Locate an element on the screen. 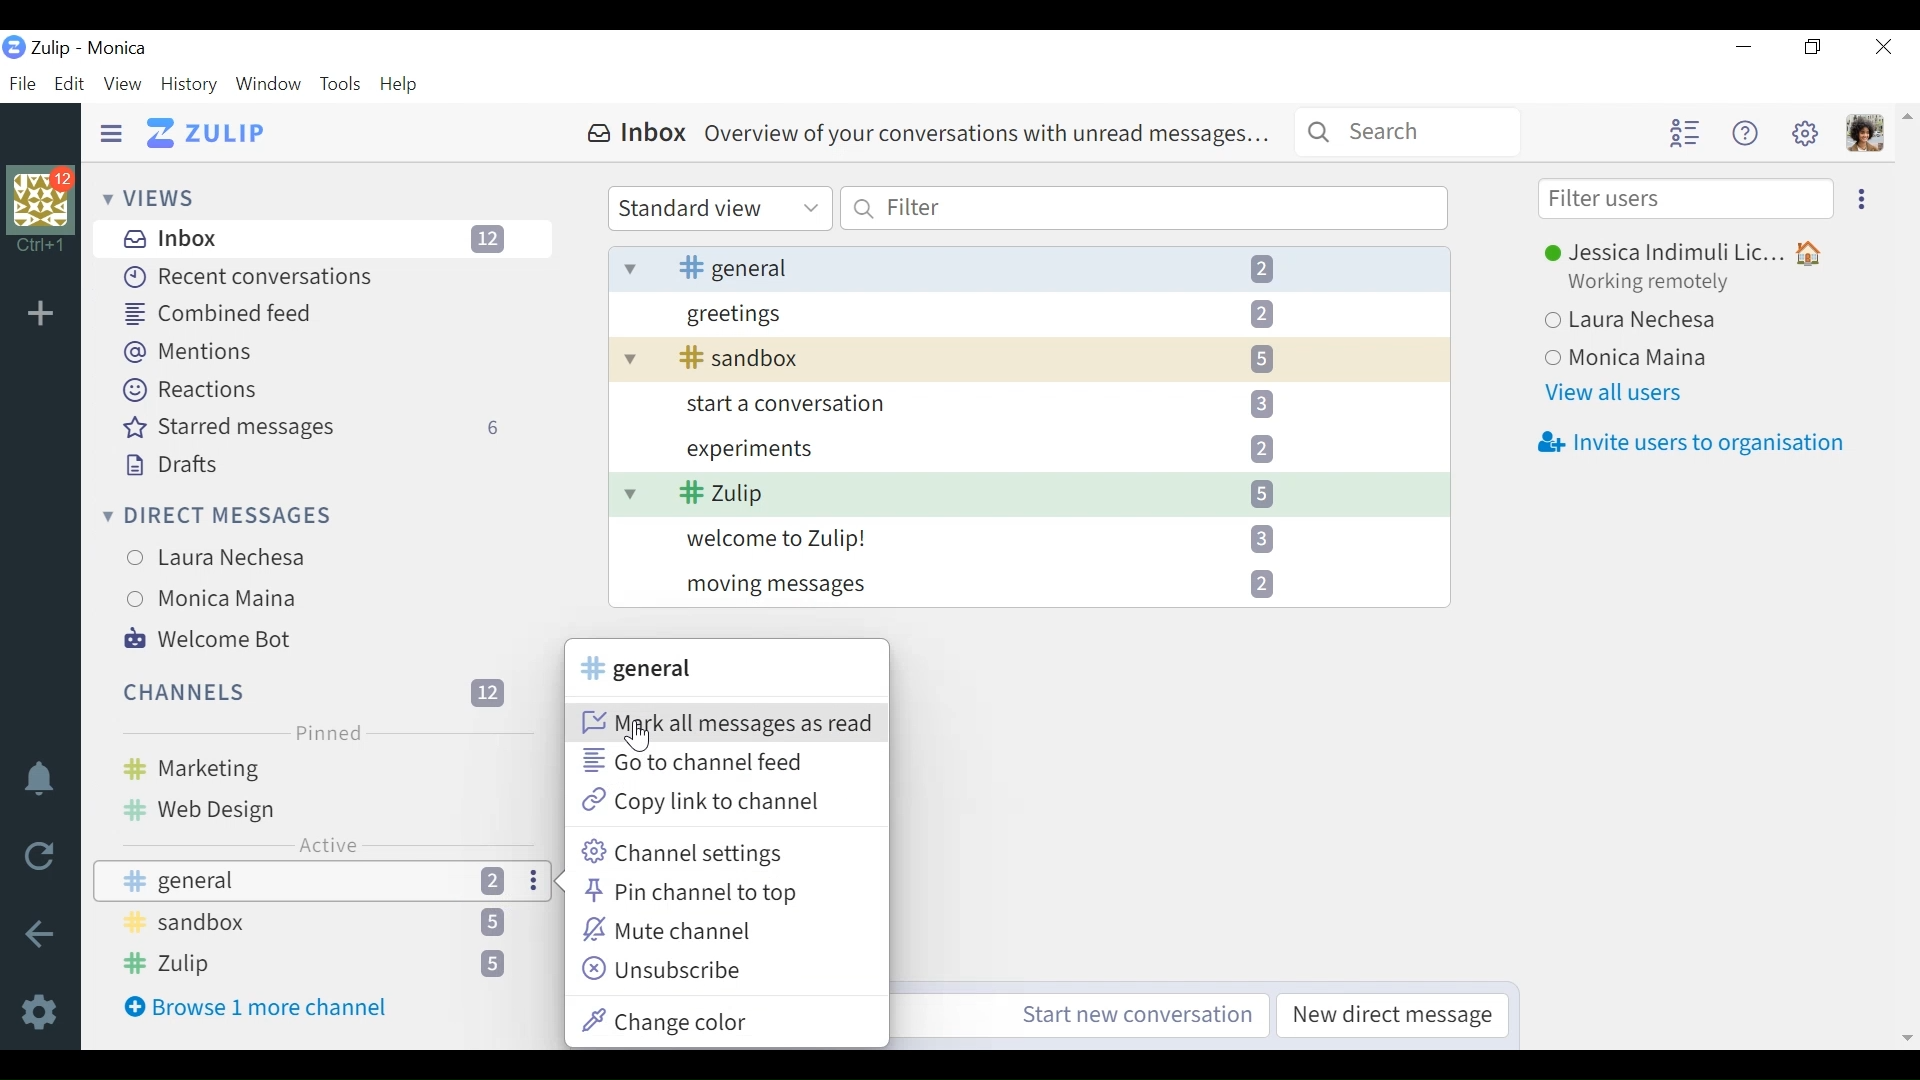 Image resolution: width=1920 pixels, height=1080 pixels. Active is located at coordinates (328, 844).